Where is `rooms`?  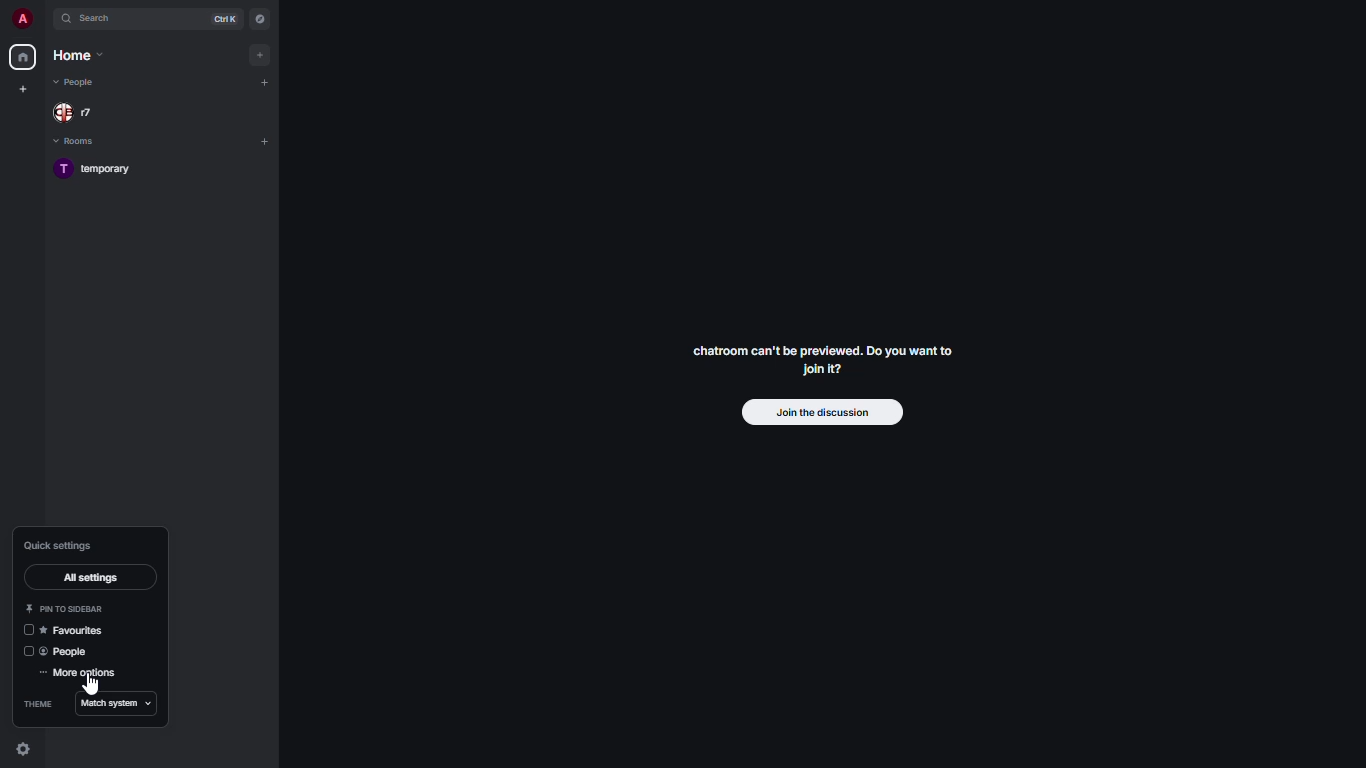
rooms is located at coordinates (77, 142).